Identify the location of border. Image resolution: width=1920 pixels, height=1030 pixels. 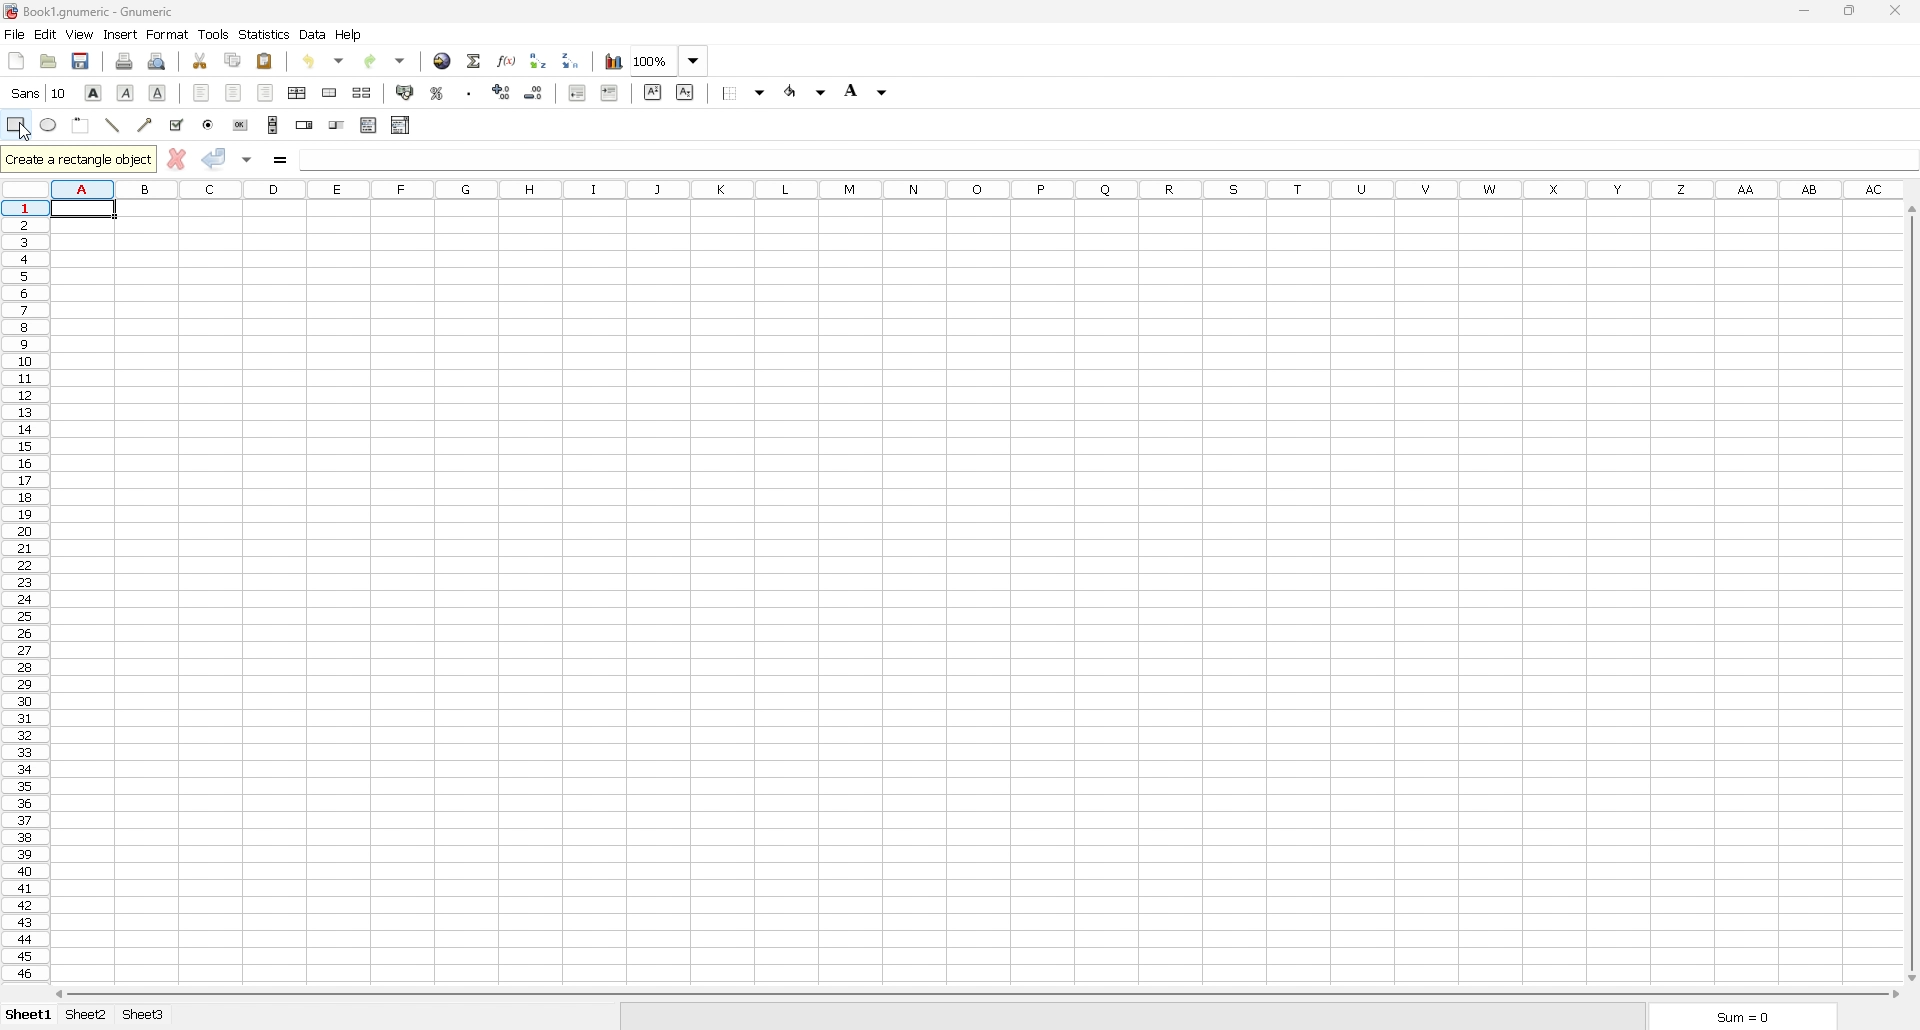
(745, 94).